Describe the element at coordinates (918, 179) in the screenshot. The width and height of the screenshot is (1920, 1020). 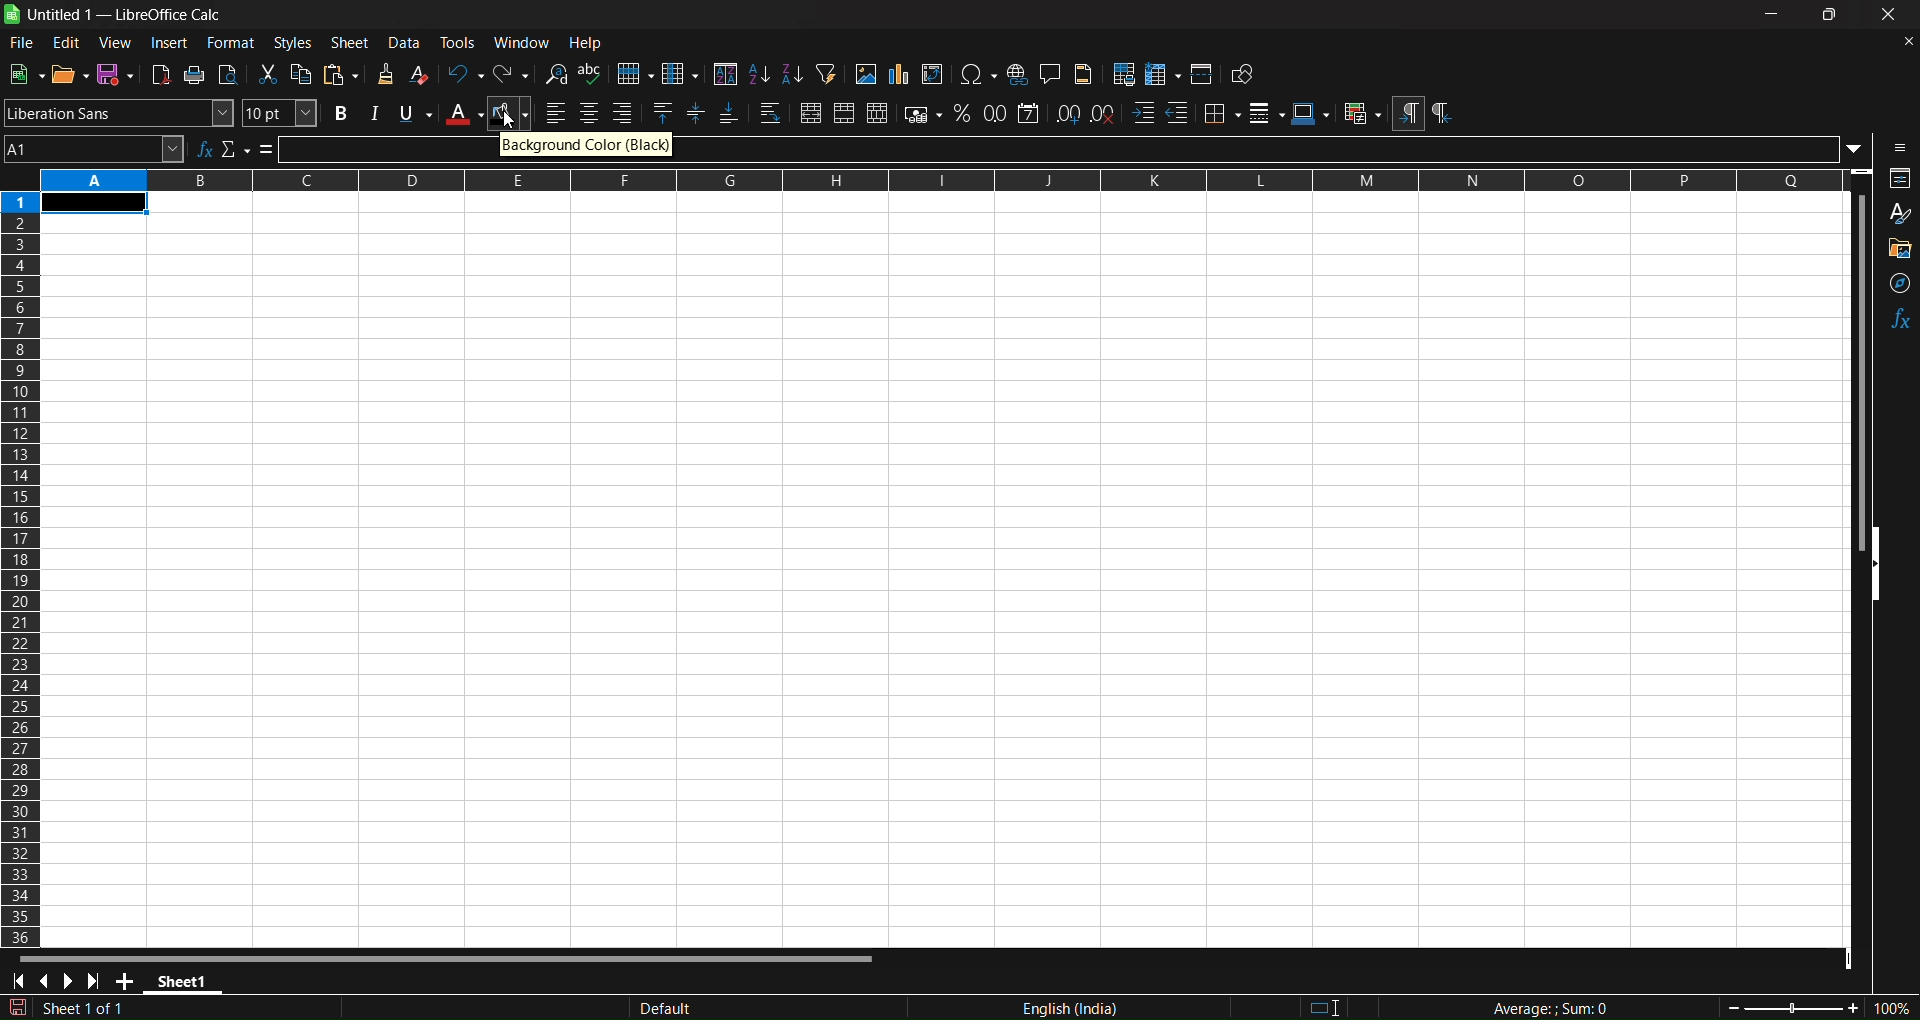
I see `rows` at that location.